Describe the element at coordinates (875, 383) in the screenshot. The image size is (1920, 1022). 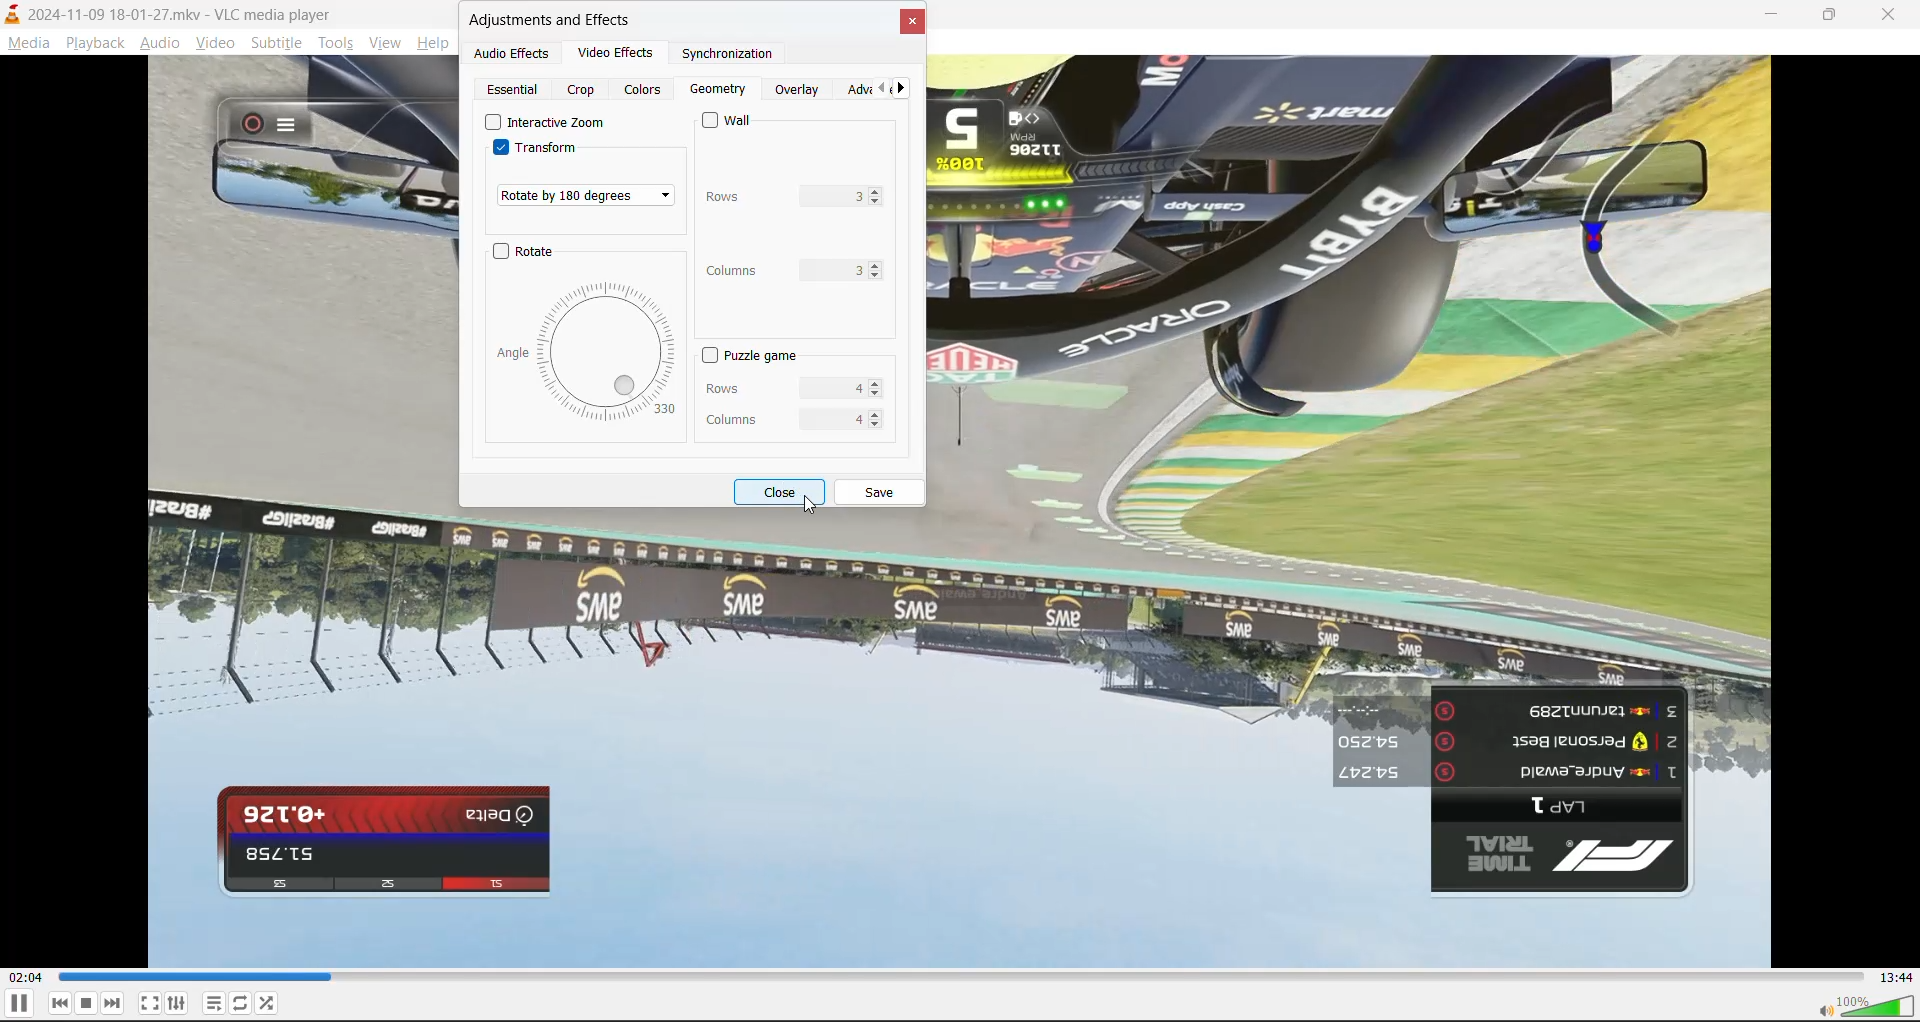
I see `Increase` at that location.